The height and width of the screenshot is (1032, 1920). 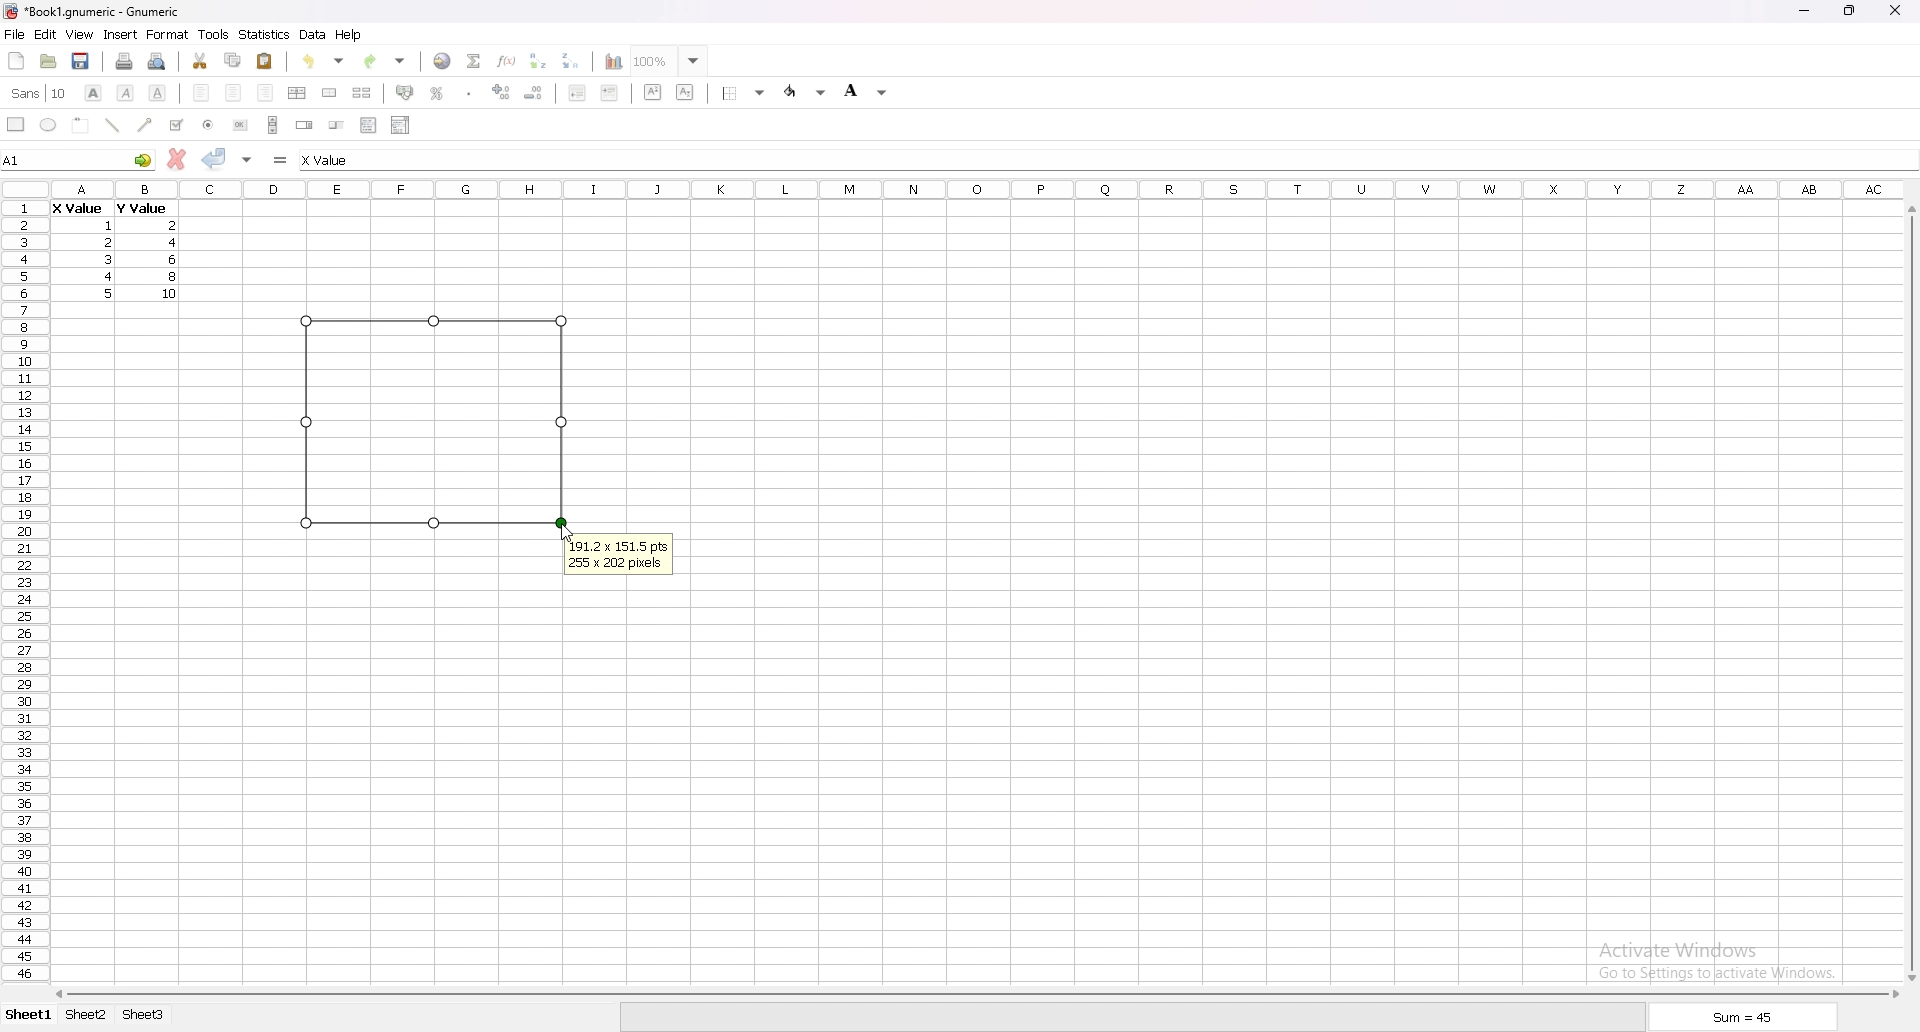 What do you see at coordinates (473, 60) in the screenshot?
I see `summation` at bounding box center [473, 60].